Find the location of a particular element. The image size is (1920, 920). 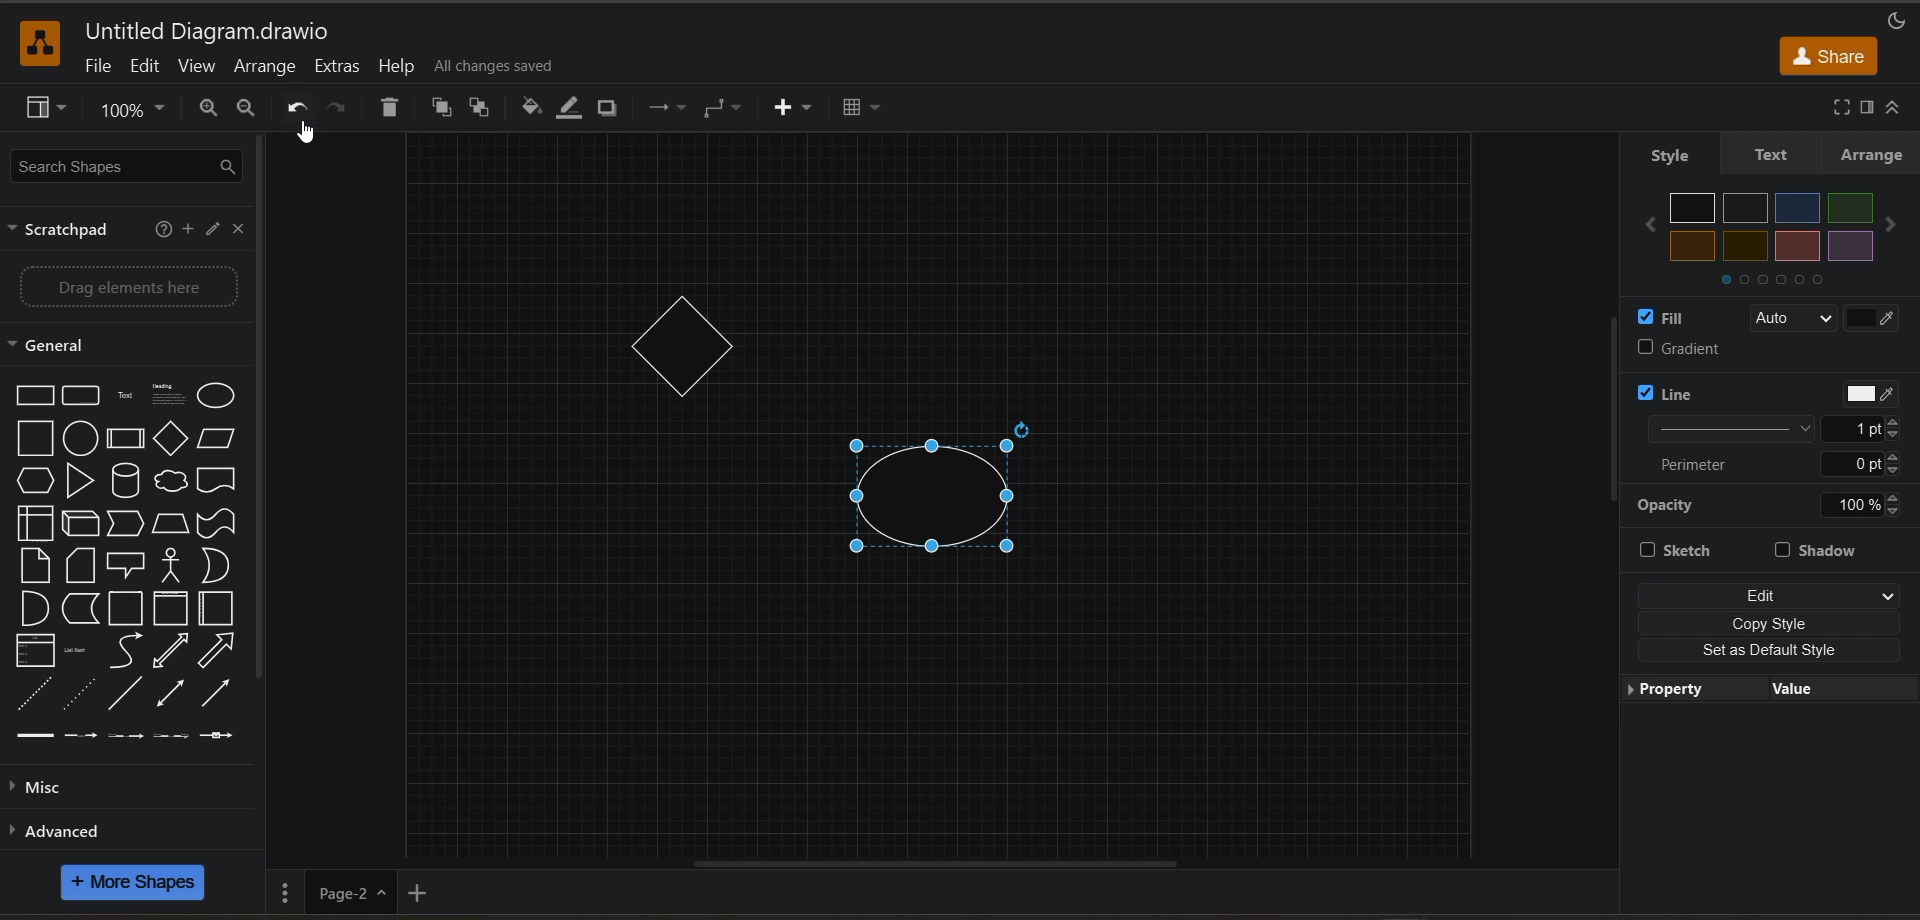

Internal Document is located at coordinates (36, 522).